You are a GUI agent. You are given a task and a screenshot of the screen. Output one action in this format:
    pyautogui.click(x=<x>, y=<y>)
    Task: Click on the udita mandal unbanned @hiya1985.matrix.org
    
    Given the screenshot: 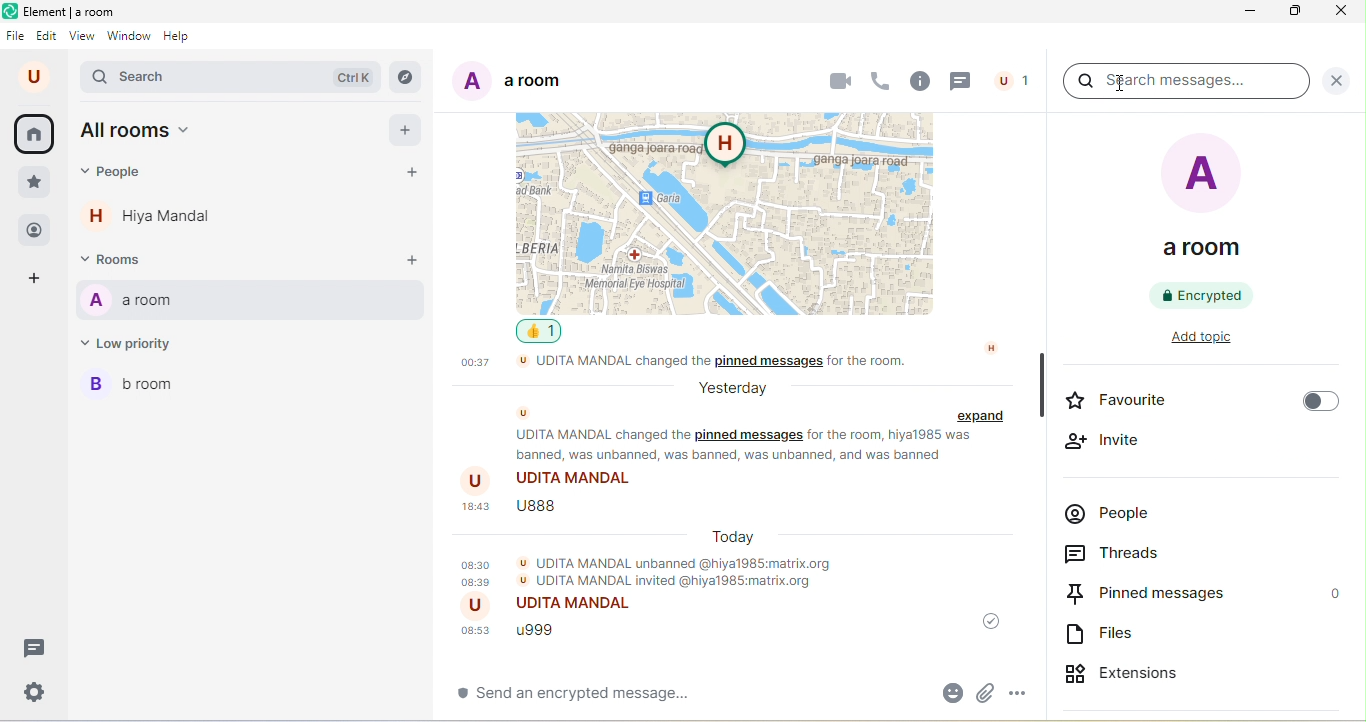 What is the action you would take?
    pyautogui.click(x=653, y=571)
    